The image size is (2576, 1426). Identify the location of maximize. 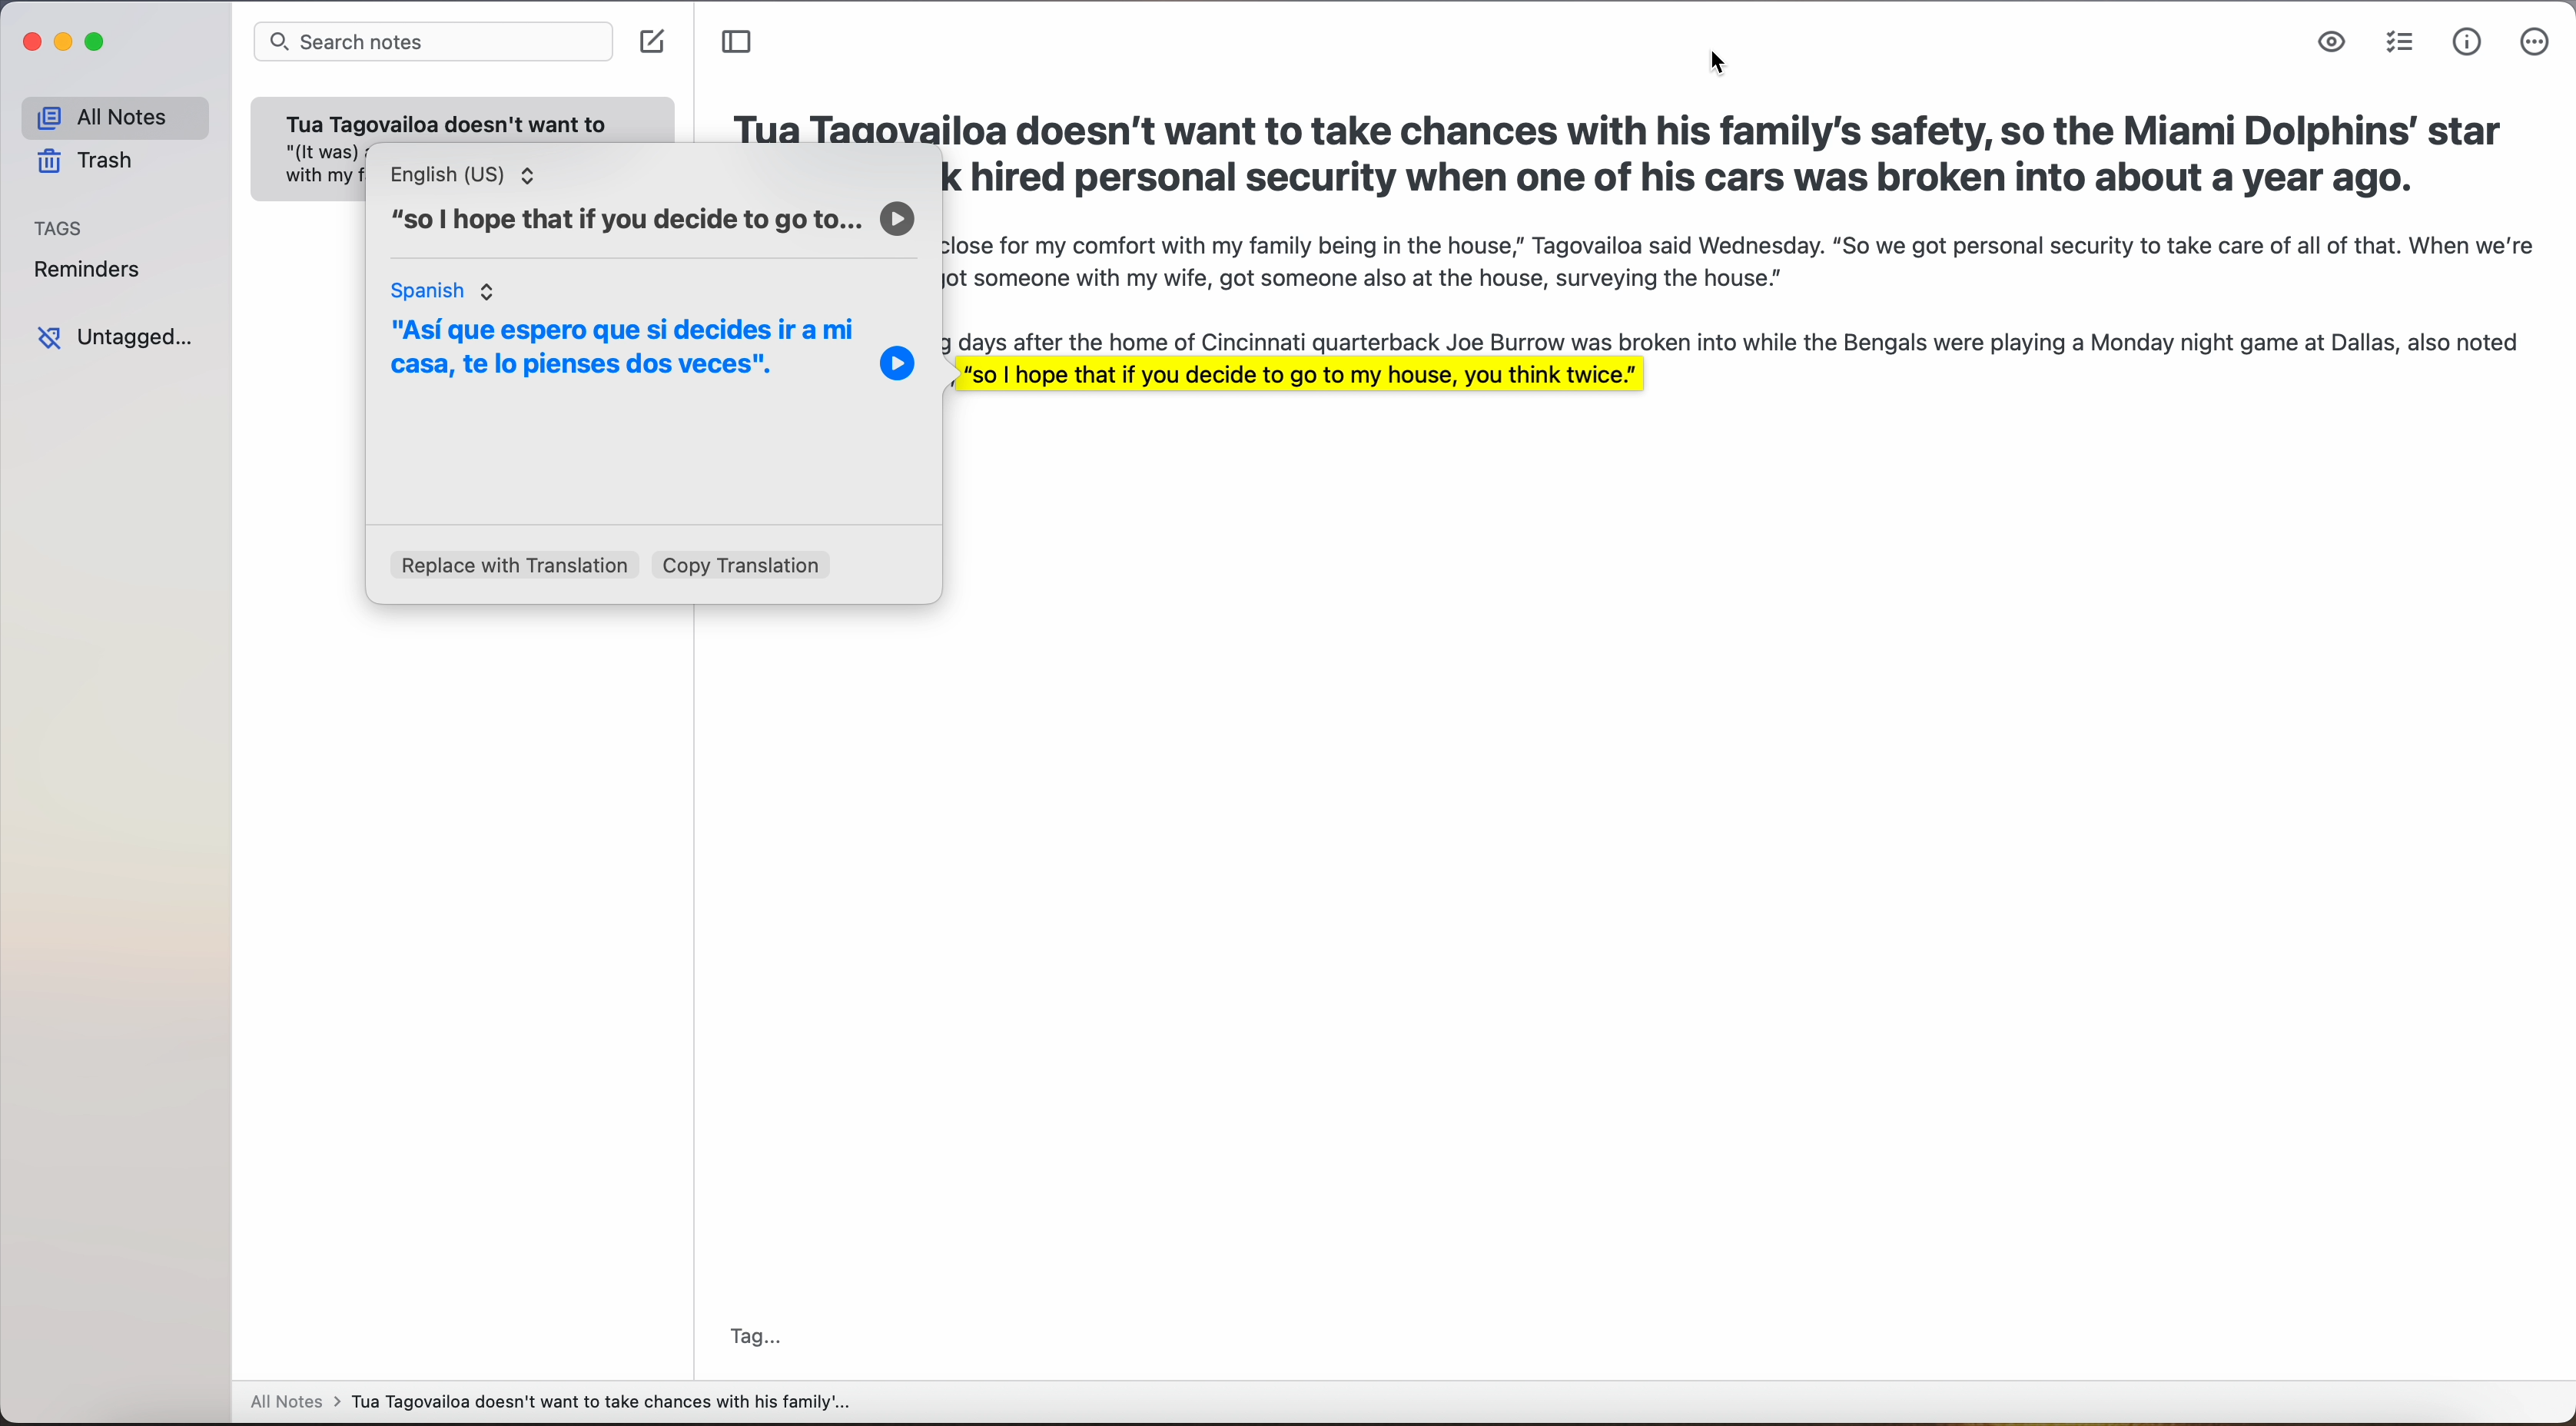
(98, 43).